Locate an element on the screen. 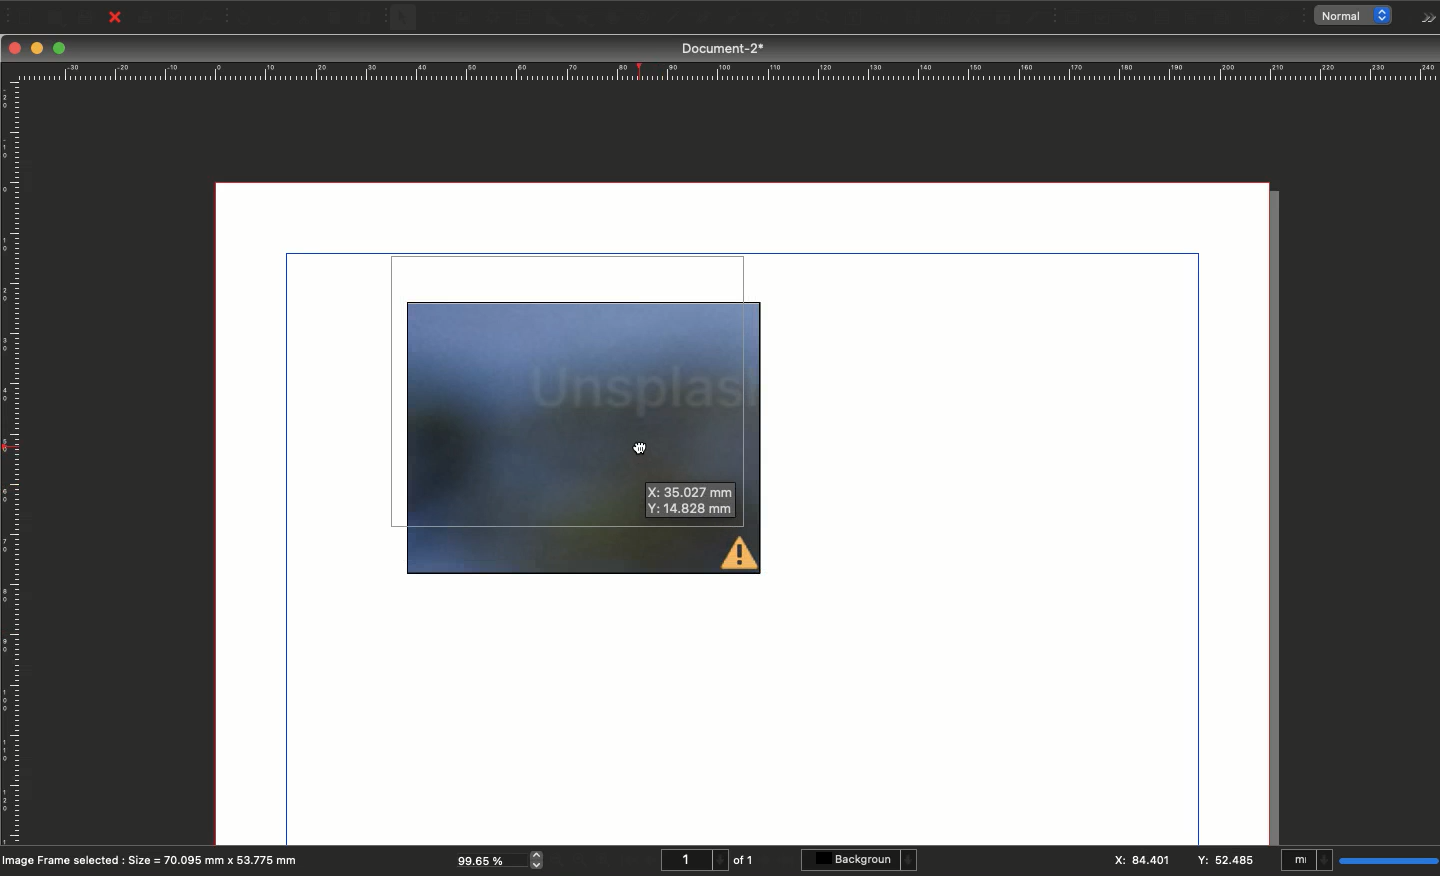 This screenshot has width=1440, height=876. Edit text with story editor is located at coordinates (865, 18).